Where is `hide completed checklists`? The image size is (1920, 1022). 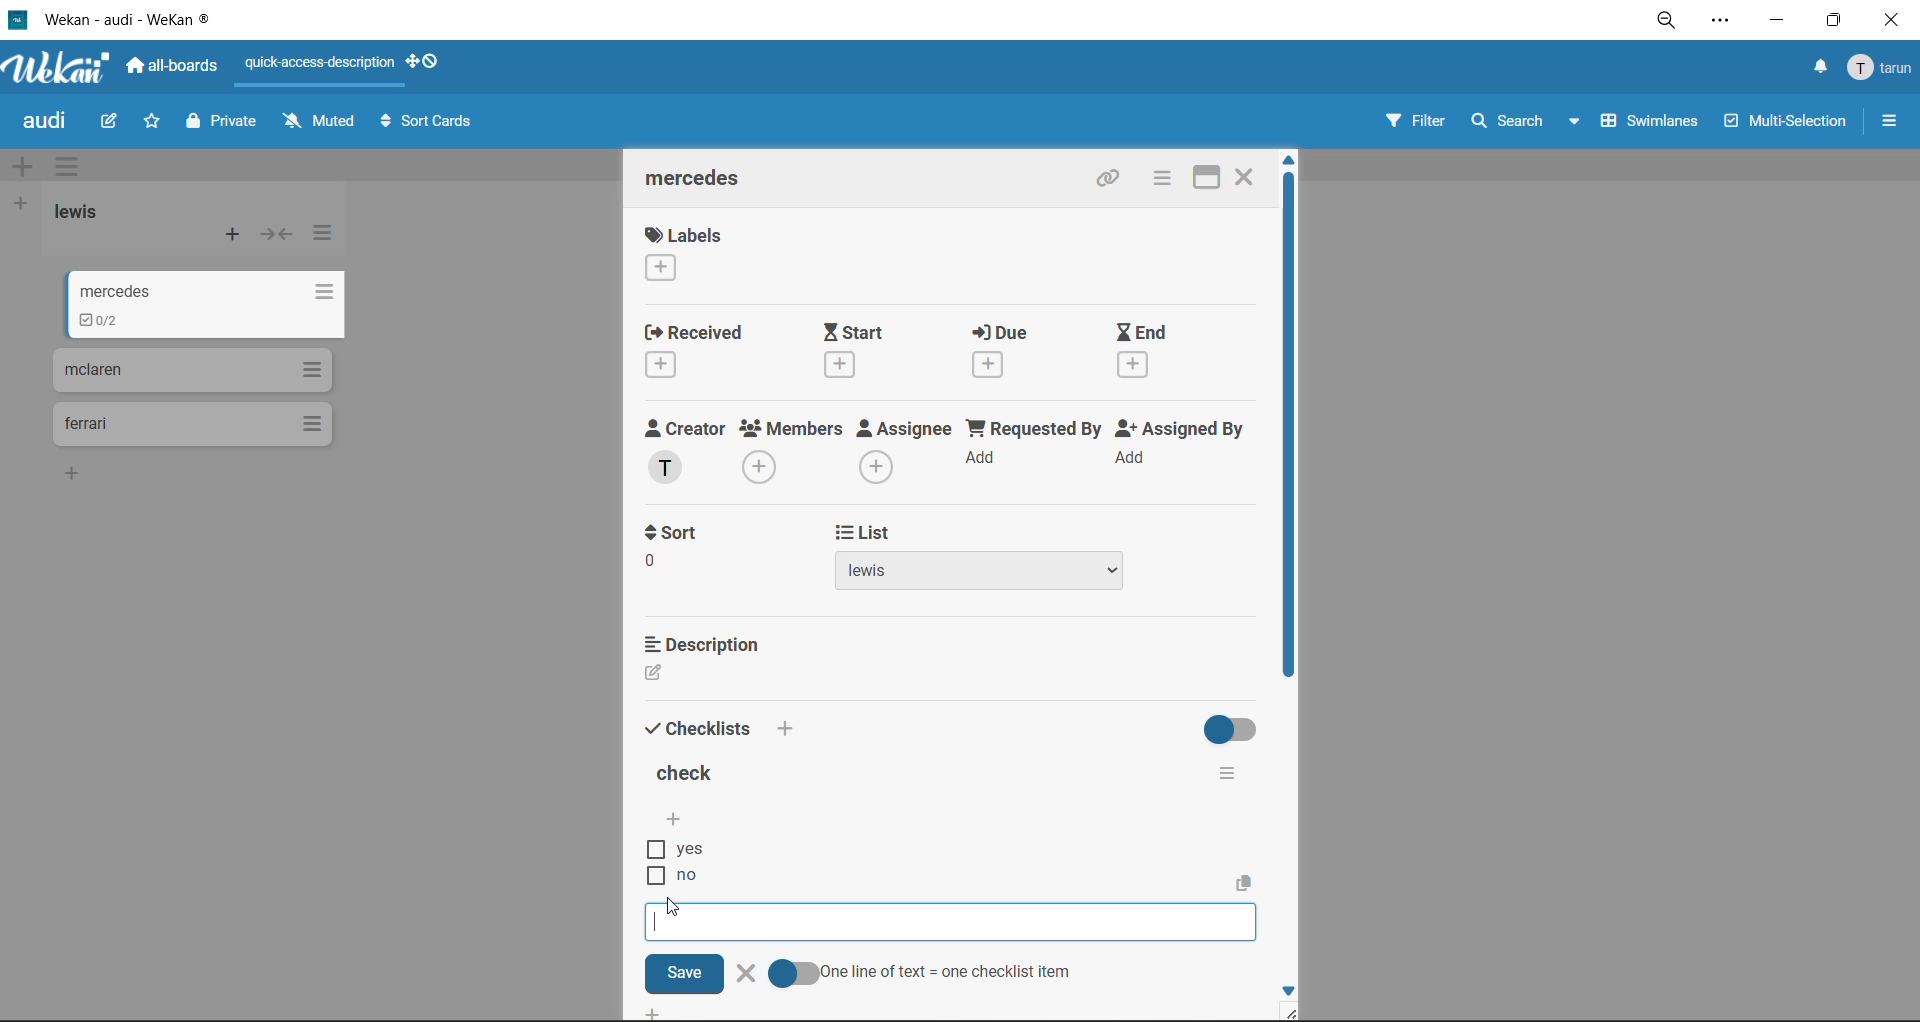 hide completed checklists is located at coordinates (1235, 727).